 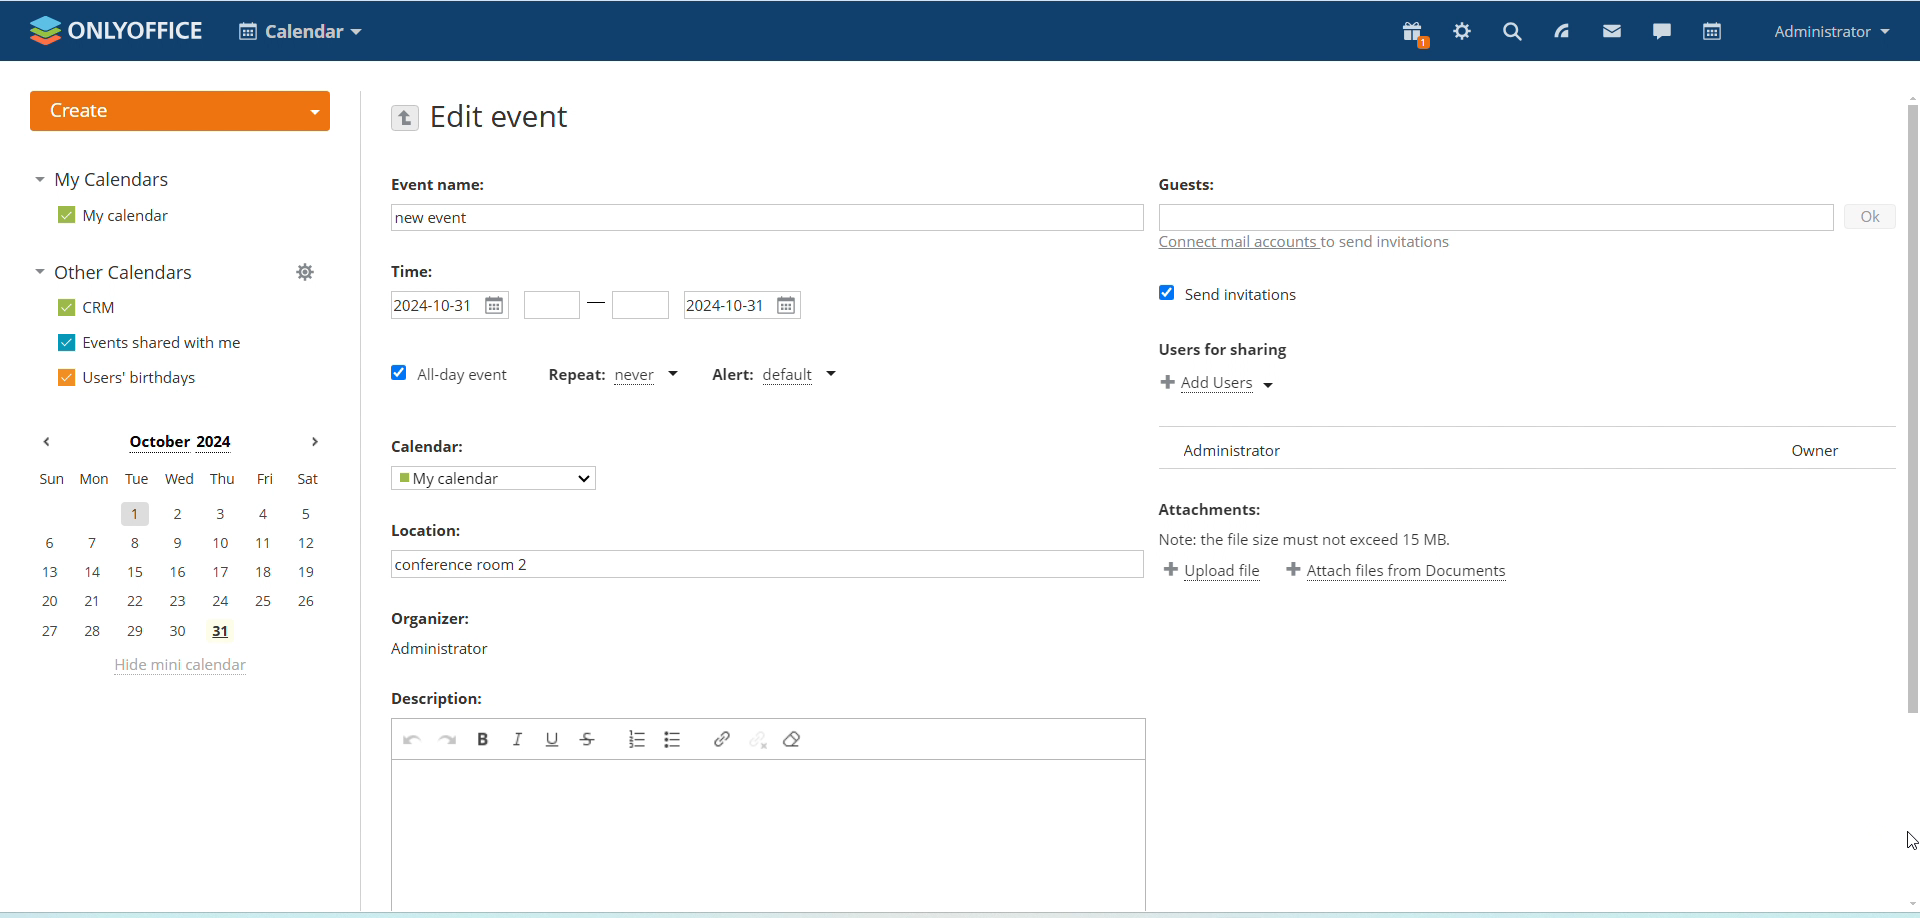 What do you see at coordinates (113, 216) in the screenshot?
I see `my calendar` at bounding box center [113, 216].